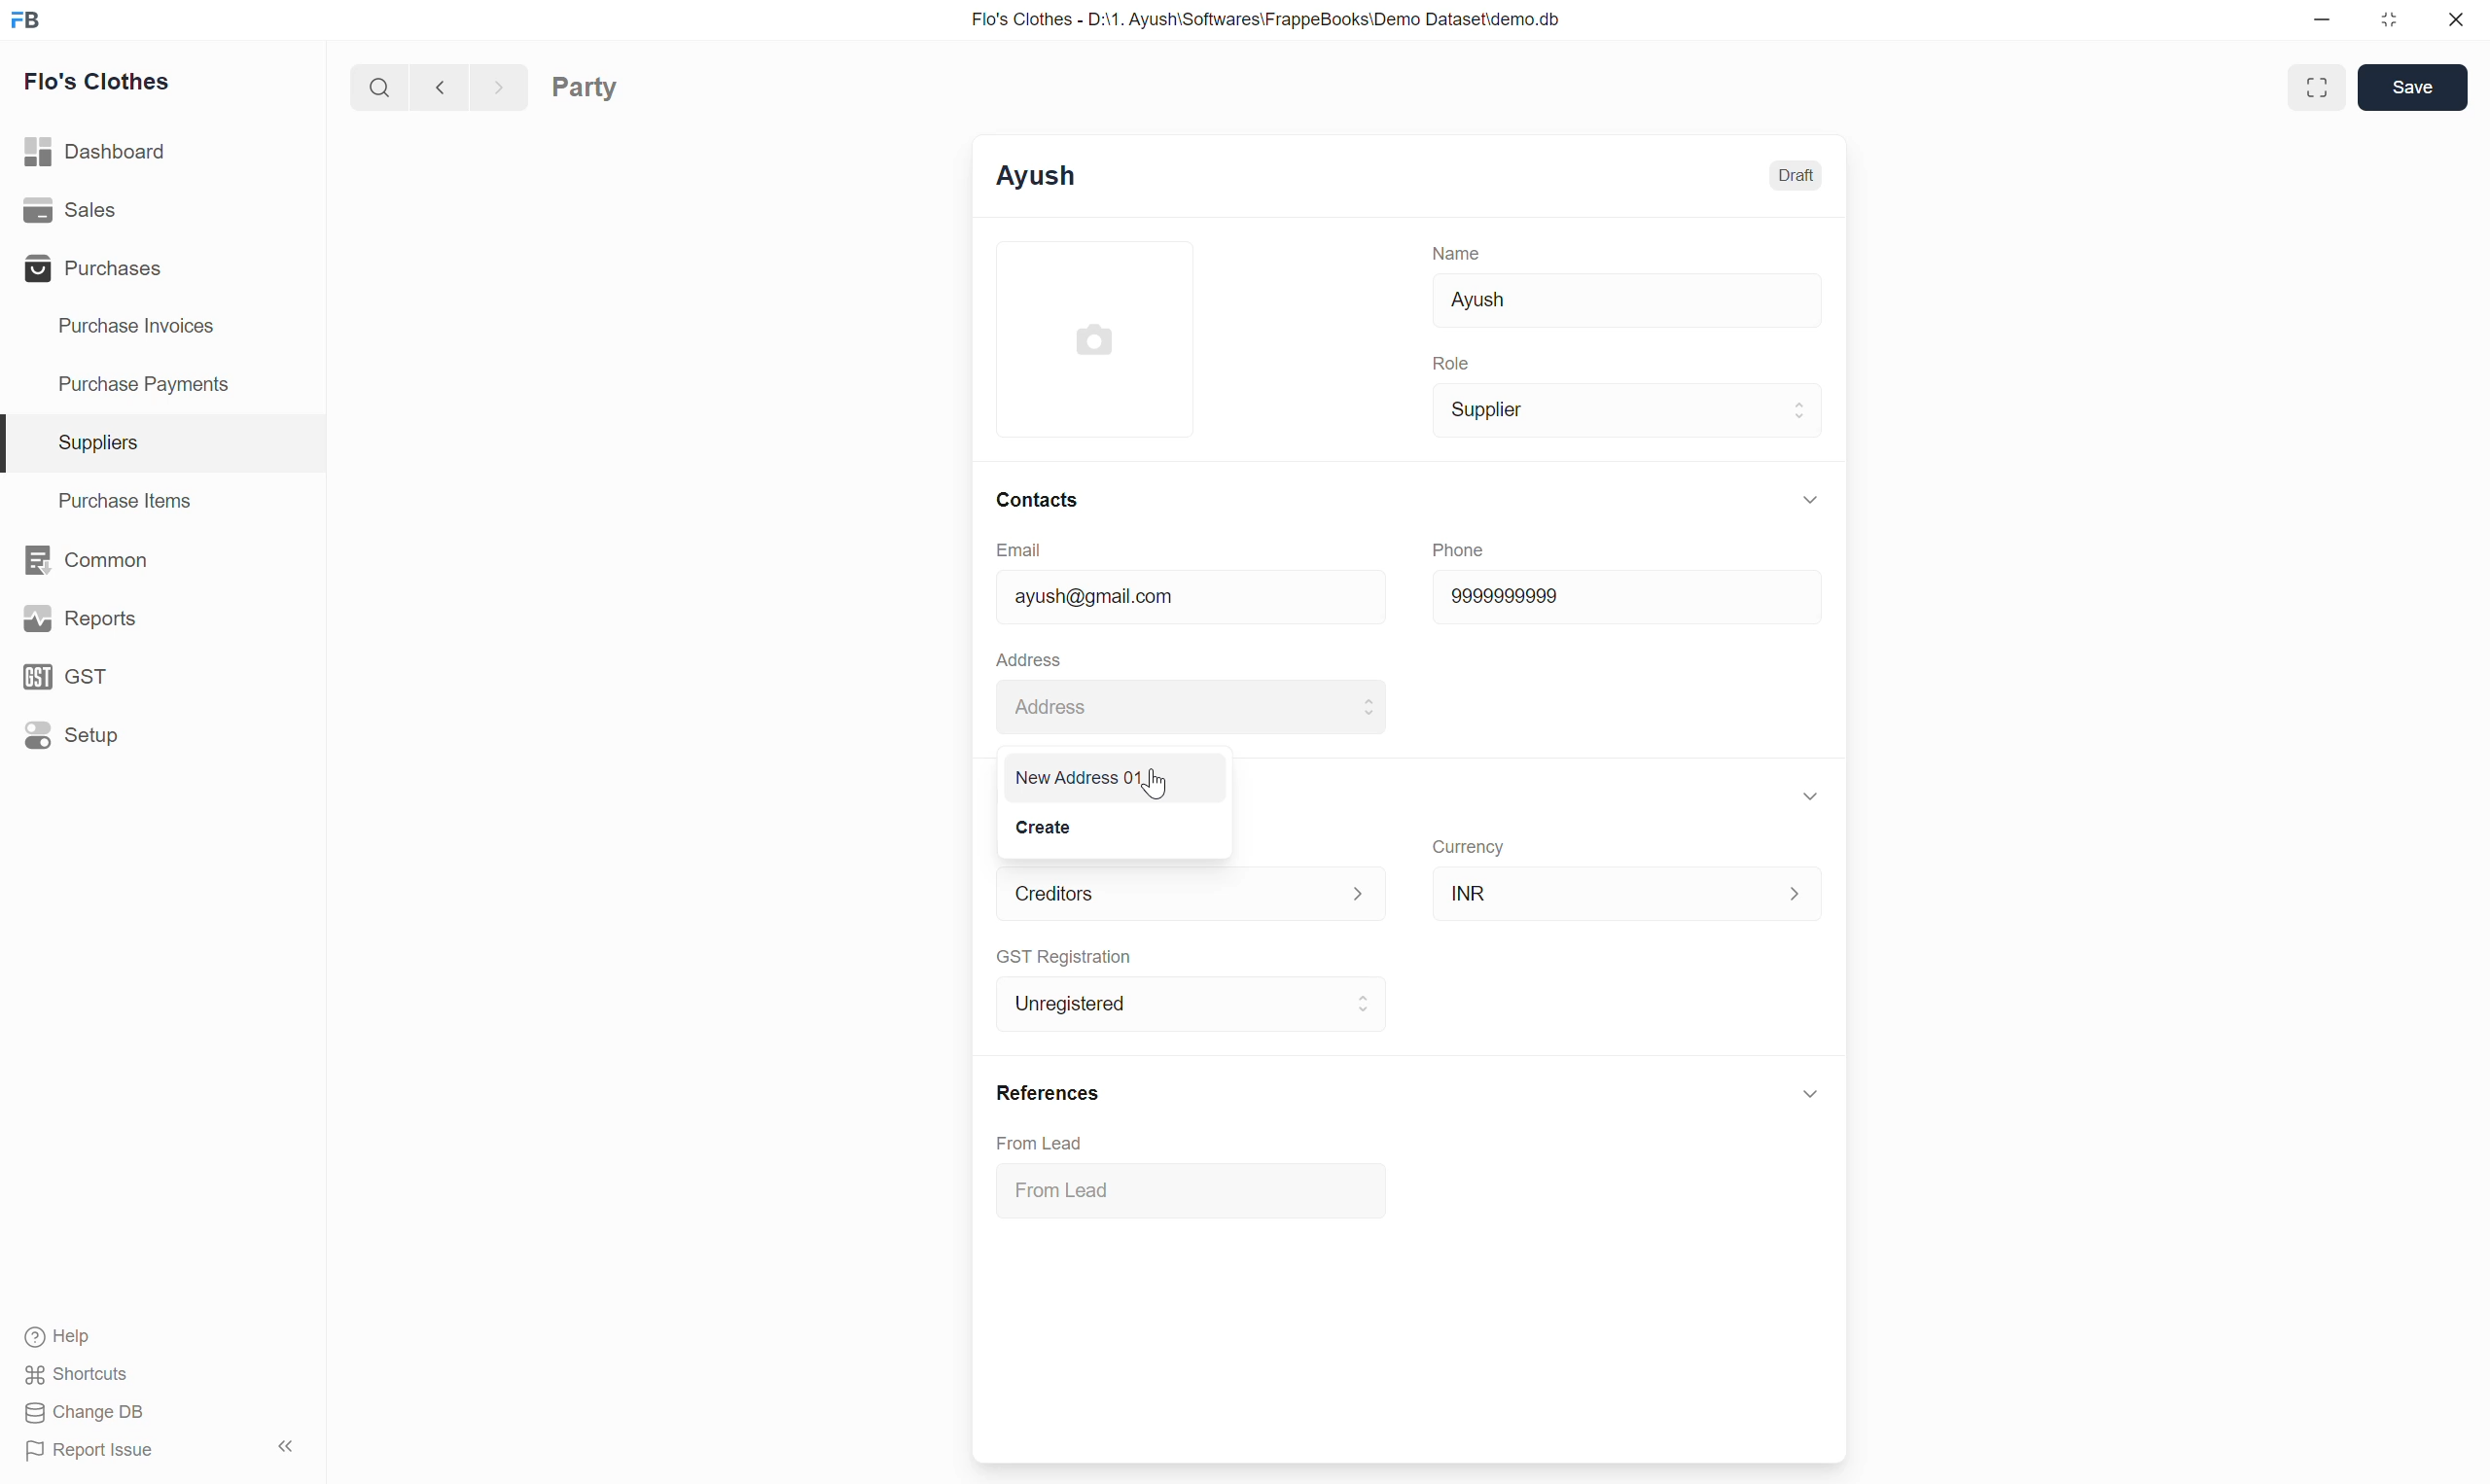 The width and height of the screenshot is (2490, 1484). What do you see at coordinates (1192, 1004) in the screenshot?
I see `Unregistered` at bounding box center [1192, 1004].